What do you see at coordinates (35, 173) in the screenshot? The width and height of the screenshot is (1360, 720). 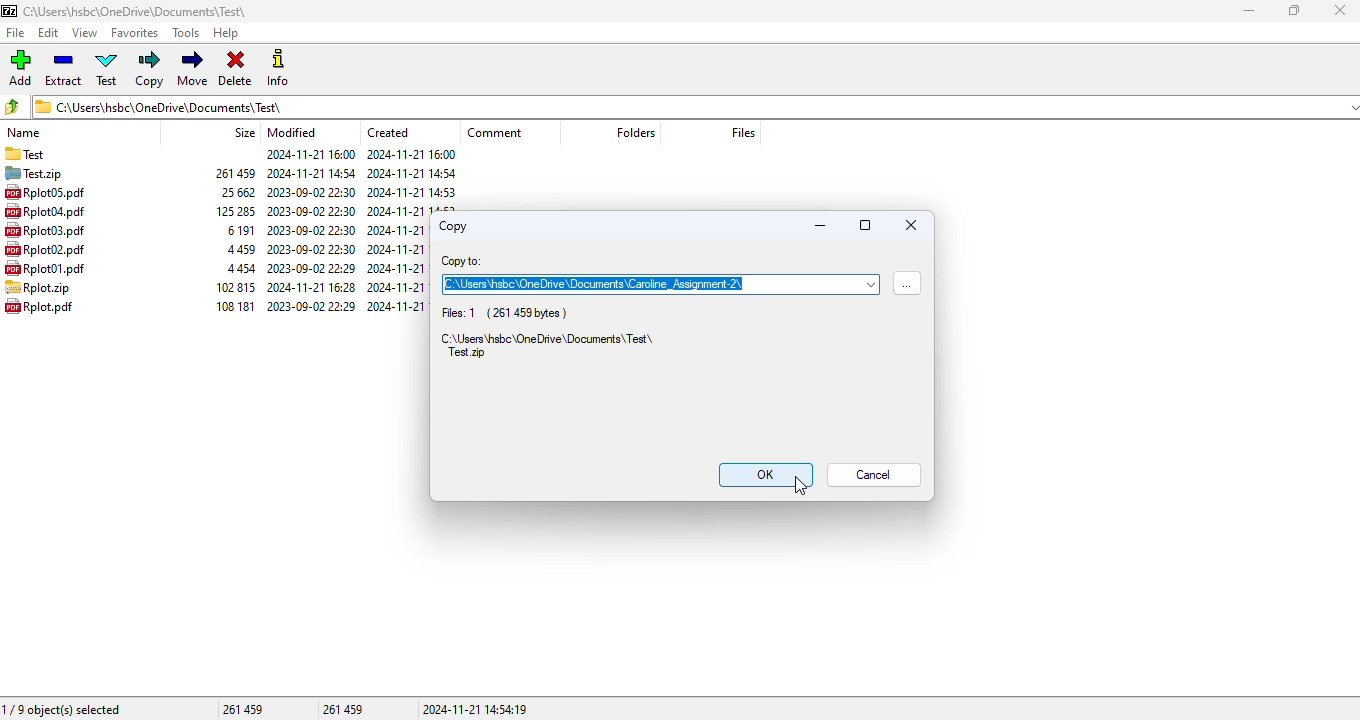 I see `archive` at bounding box center [35, 173].